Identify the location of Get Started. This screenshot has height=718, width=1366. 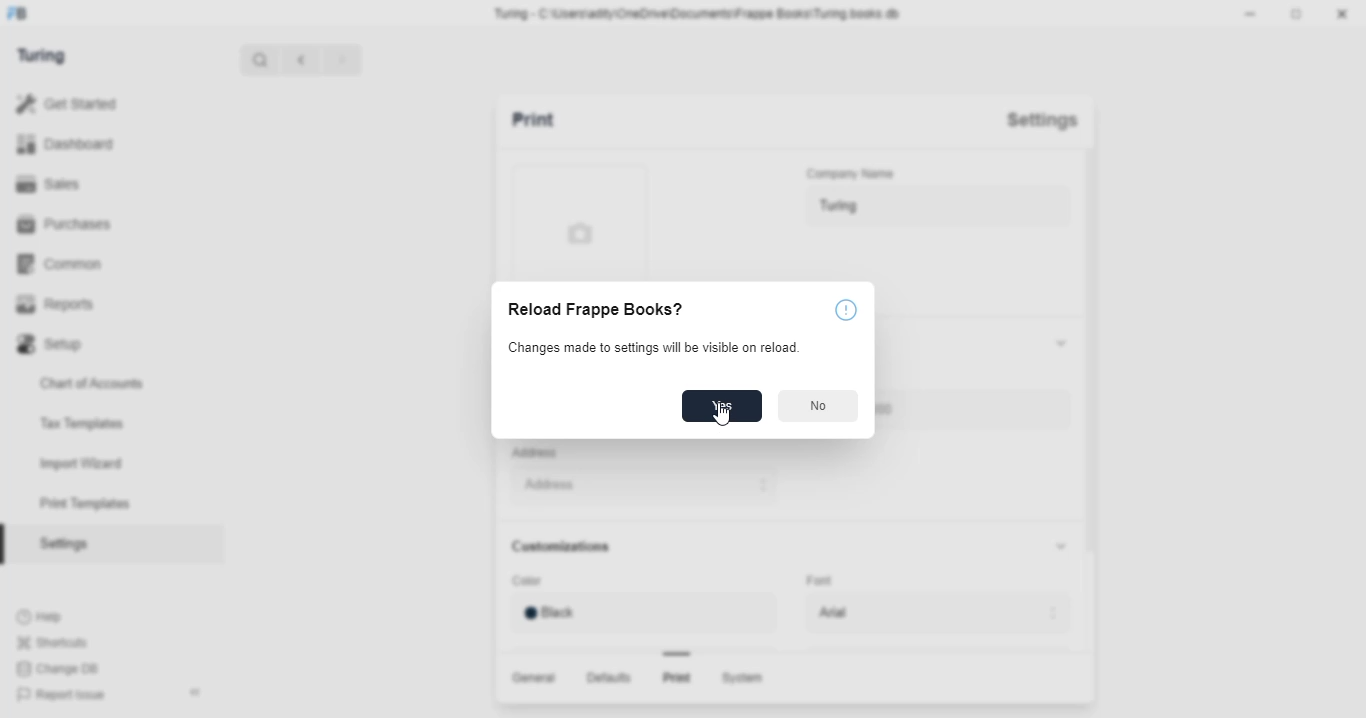
(67, 101).